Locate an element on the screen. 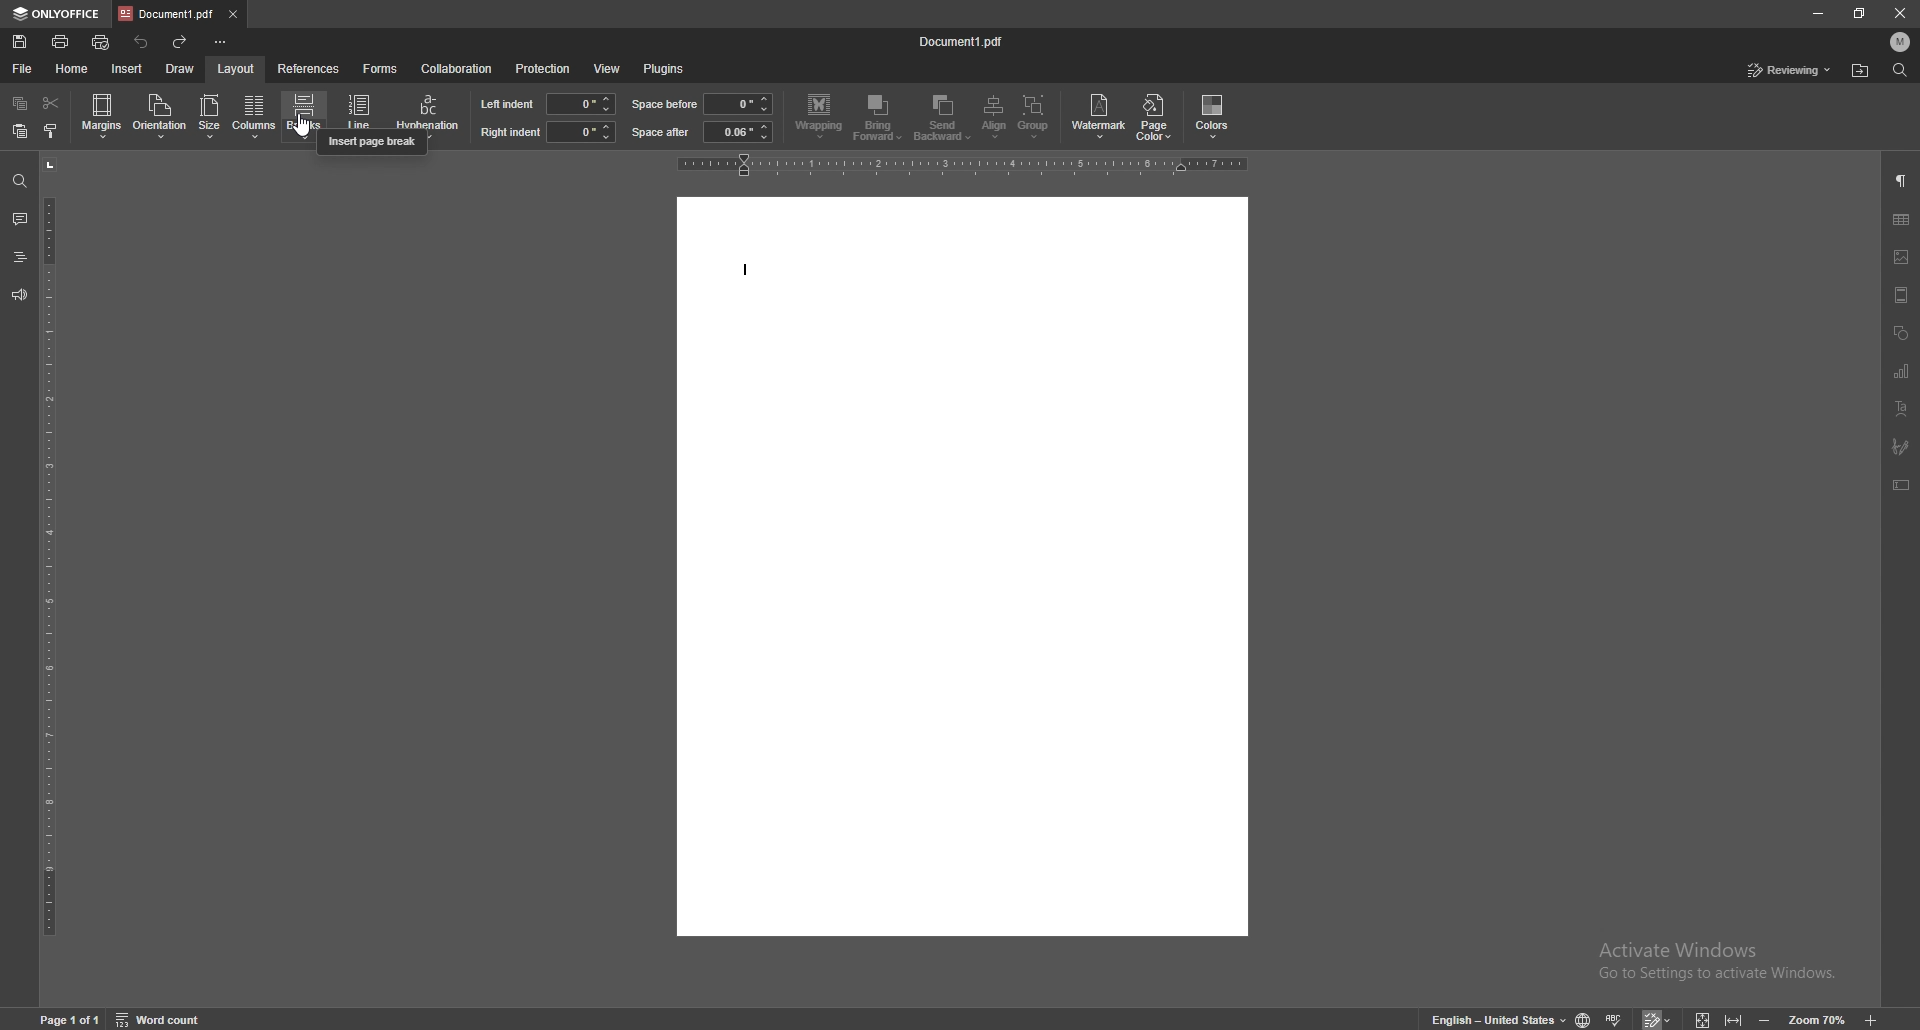 The width and height of the screenshot is (1920, 1030). headings is located at coordinates (21, 257).